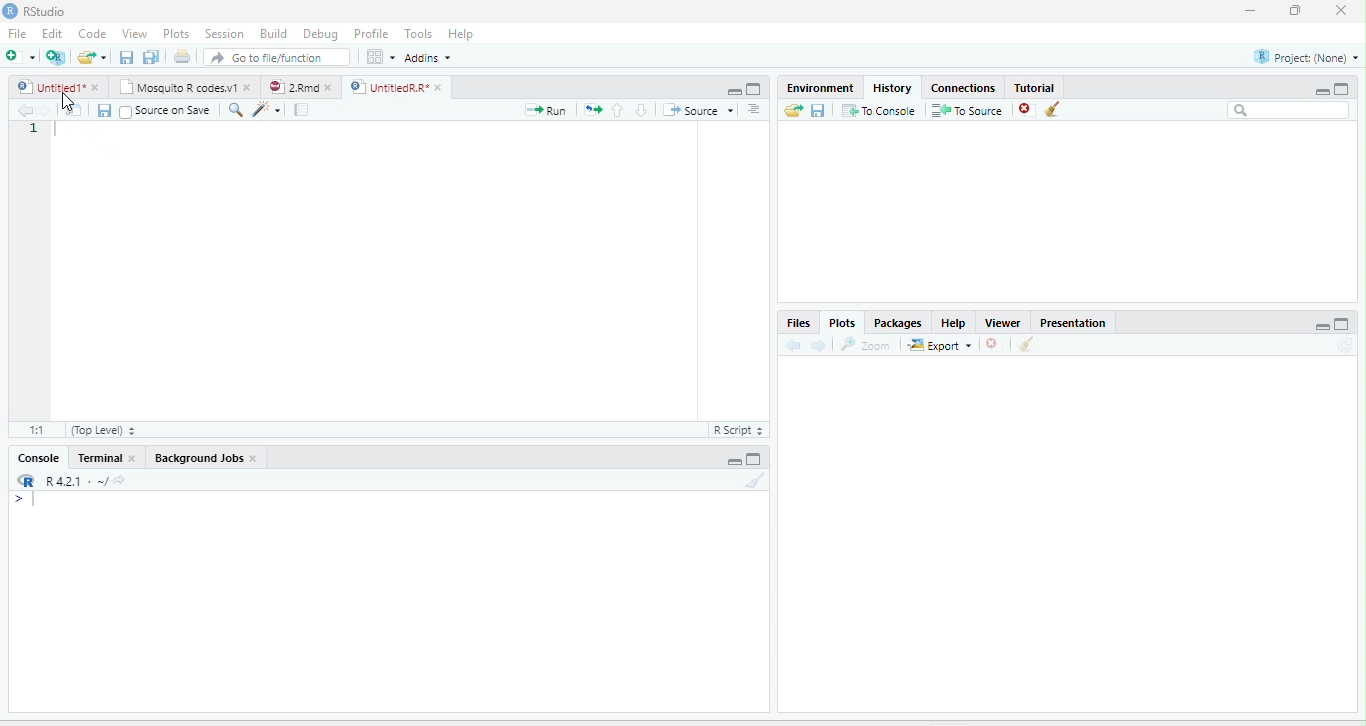 This screenshot has width=1366, height=726. Describe the element at coordinates (55, 56) in the screenshot. I see `Create a project` at that location.